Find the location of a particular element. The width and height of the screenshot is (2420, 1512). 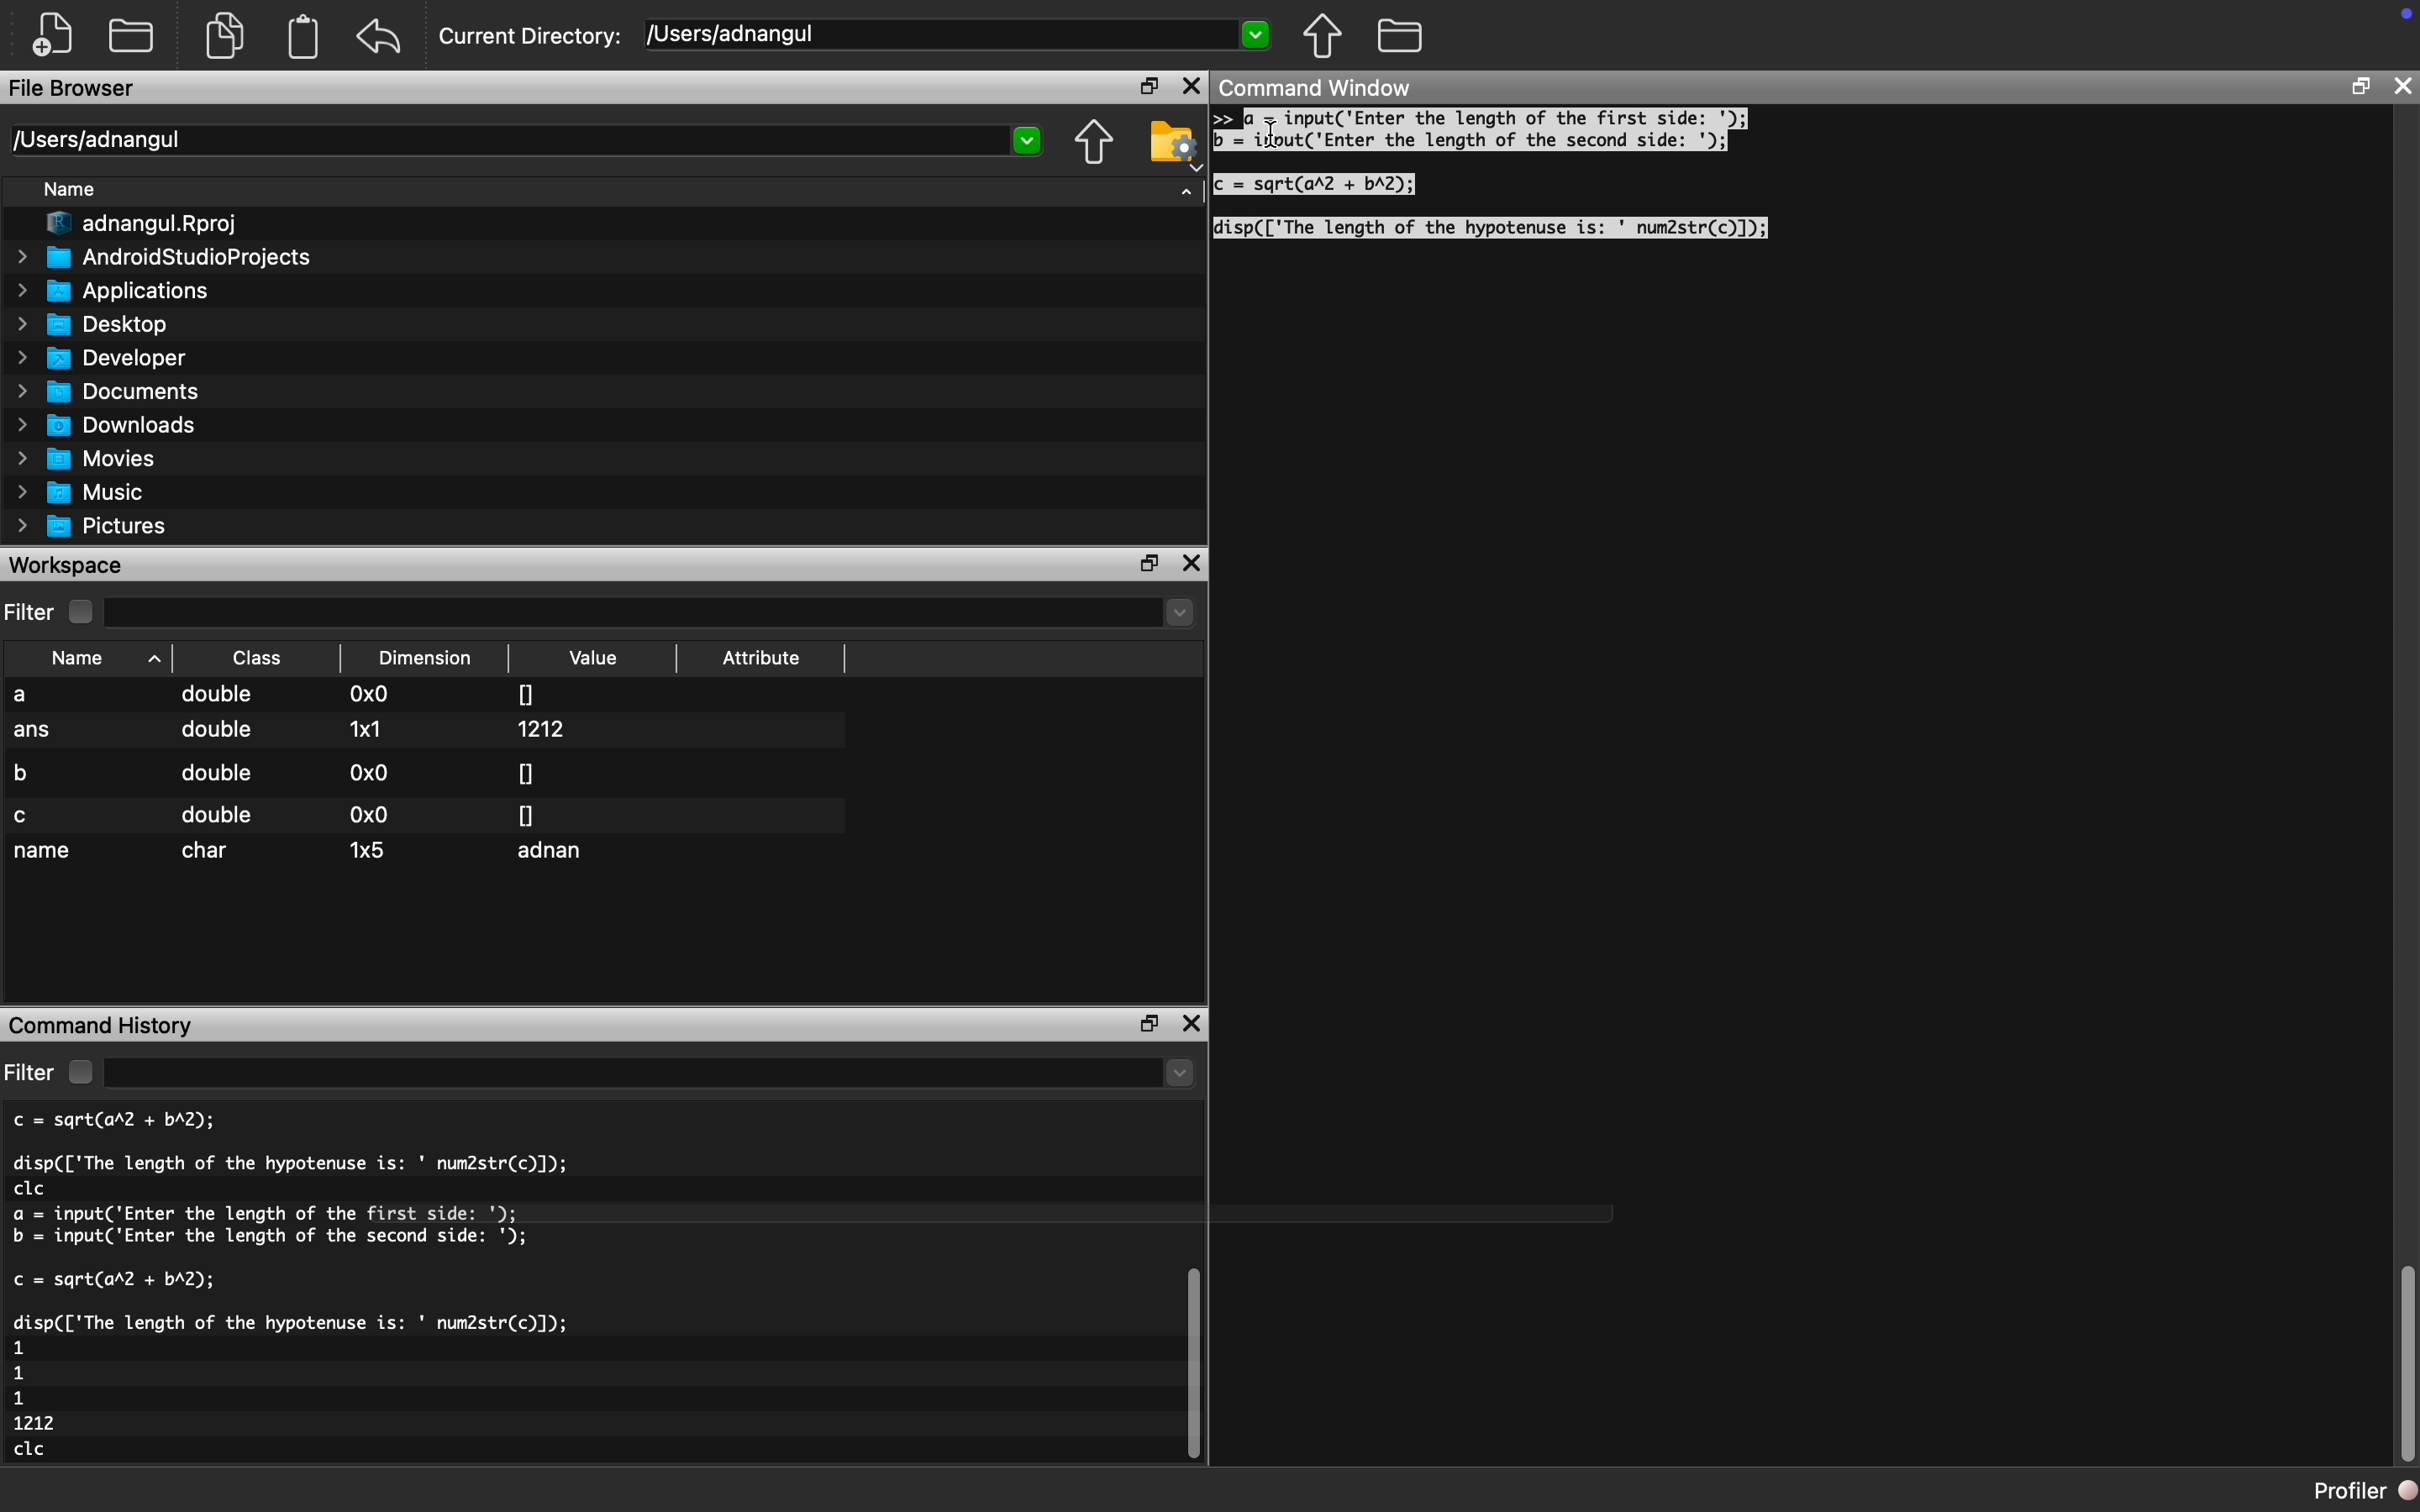

cursor movement is located at coordinates (1277, 138).